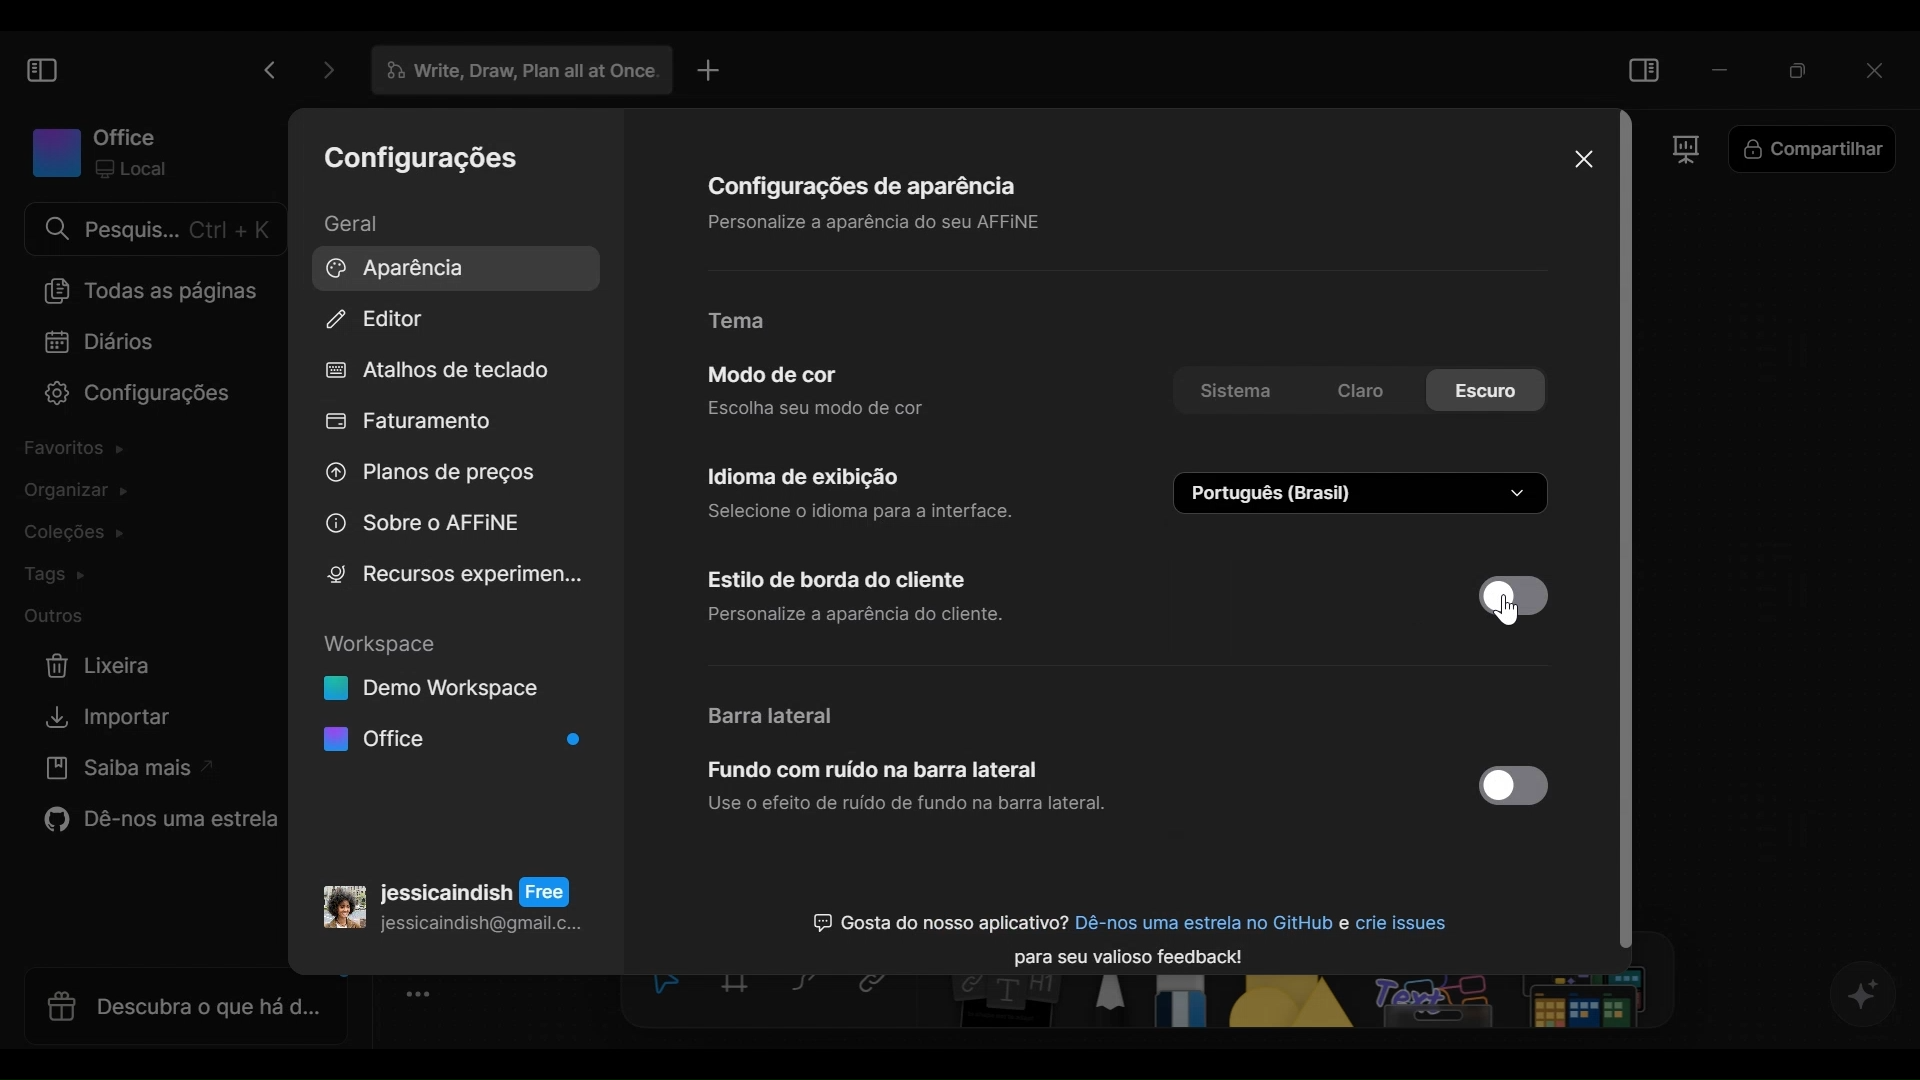  I want to click on scroll, so click(1632, 534).